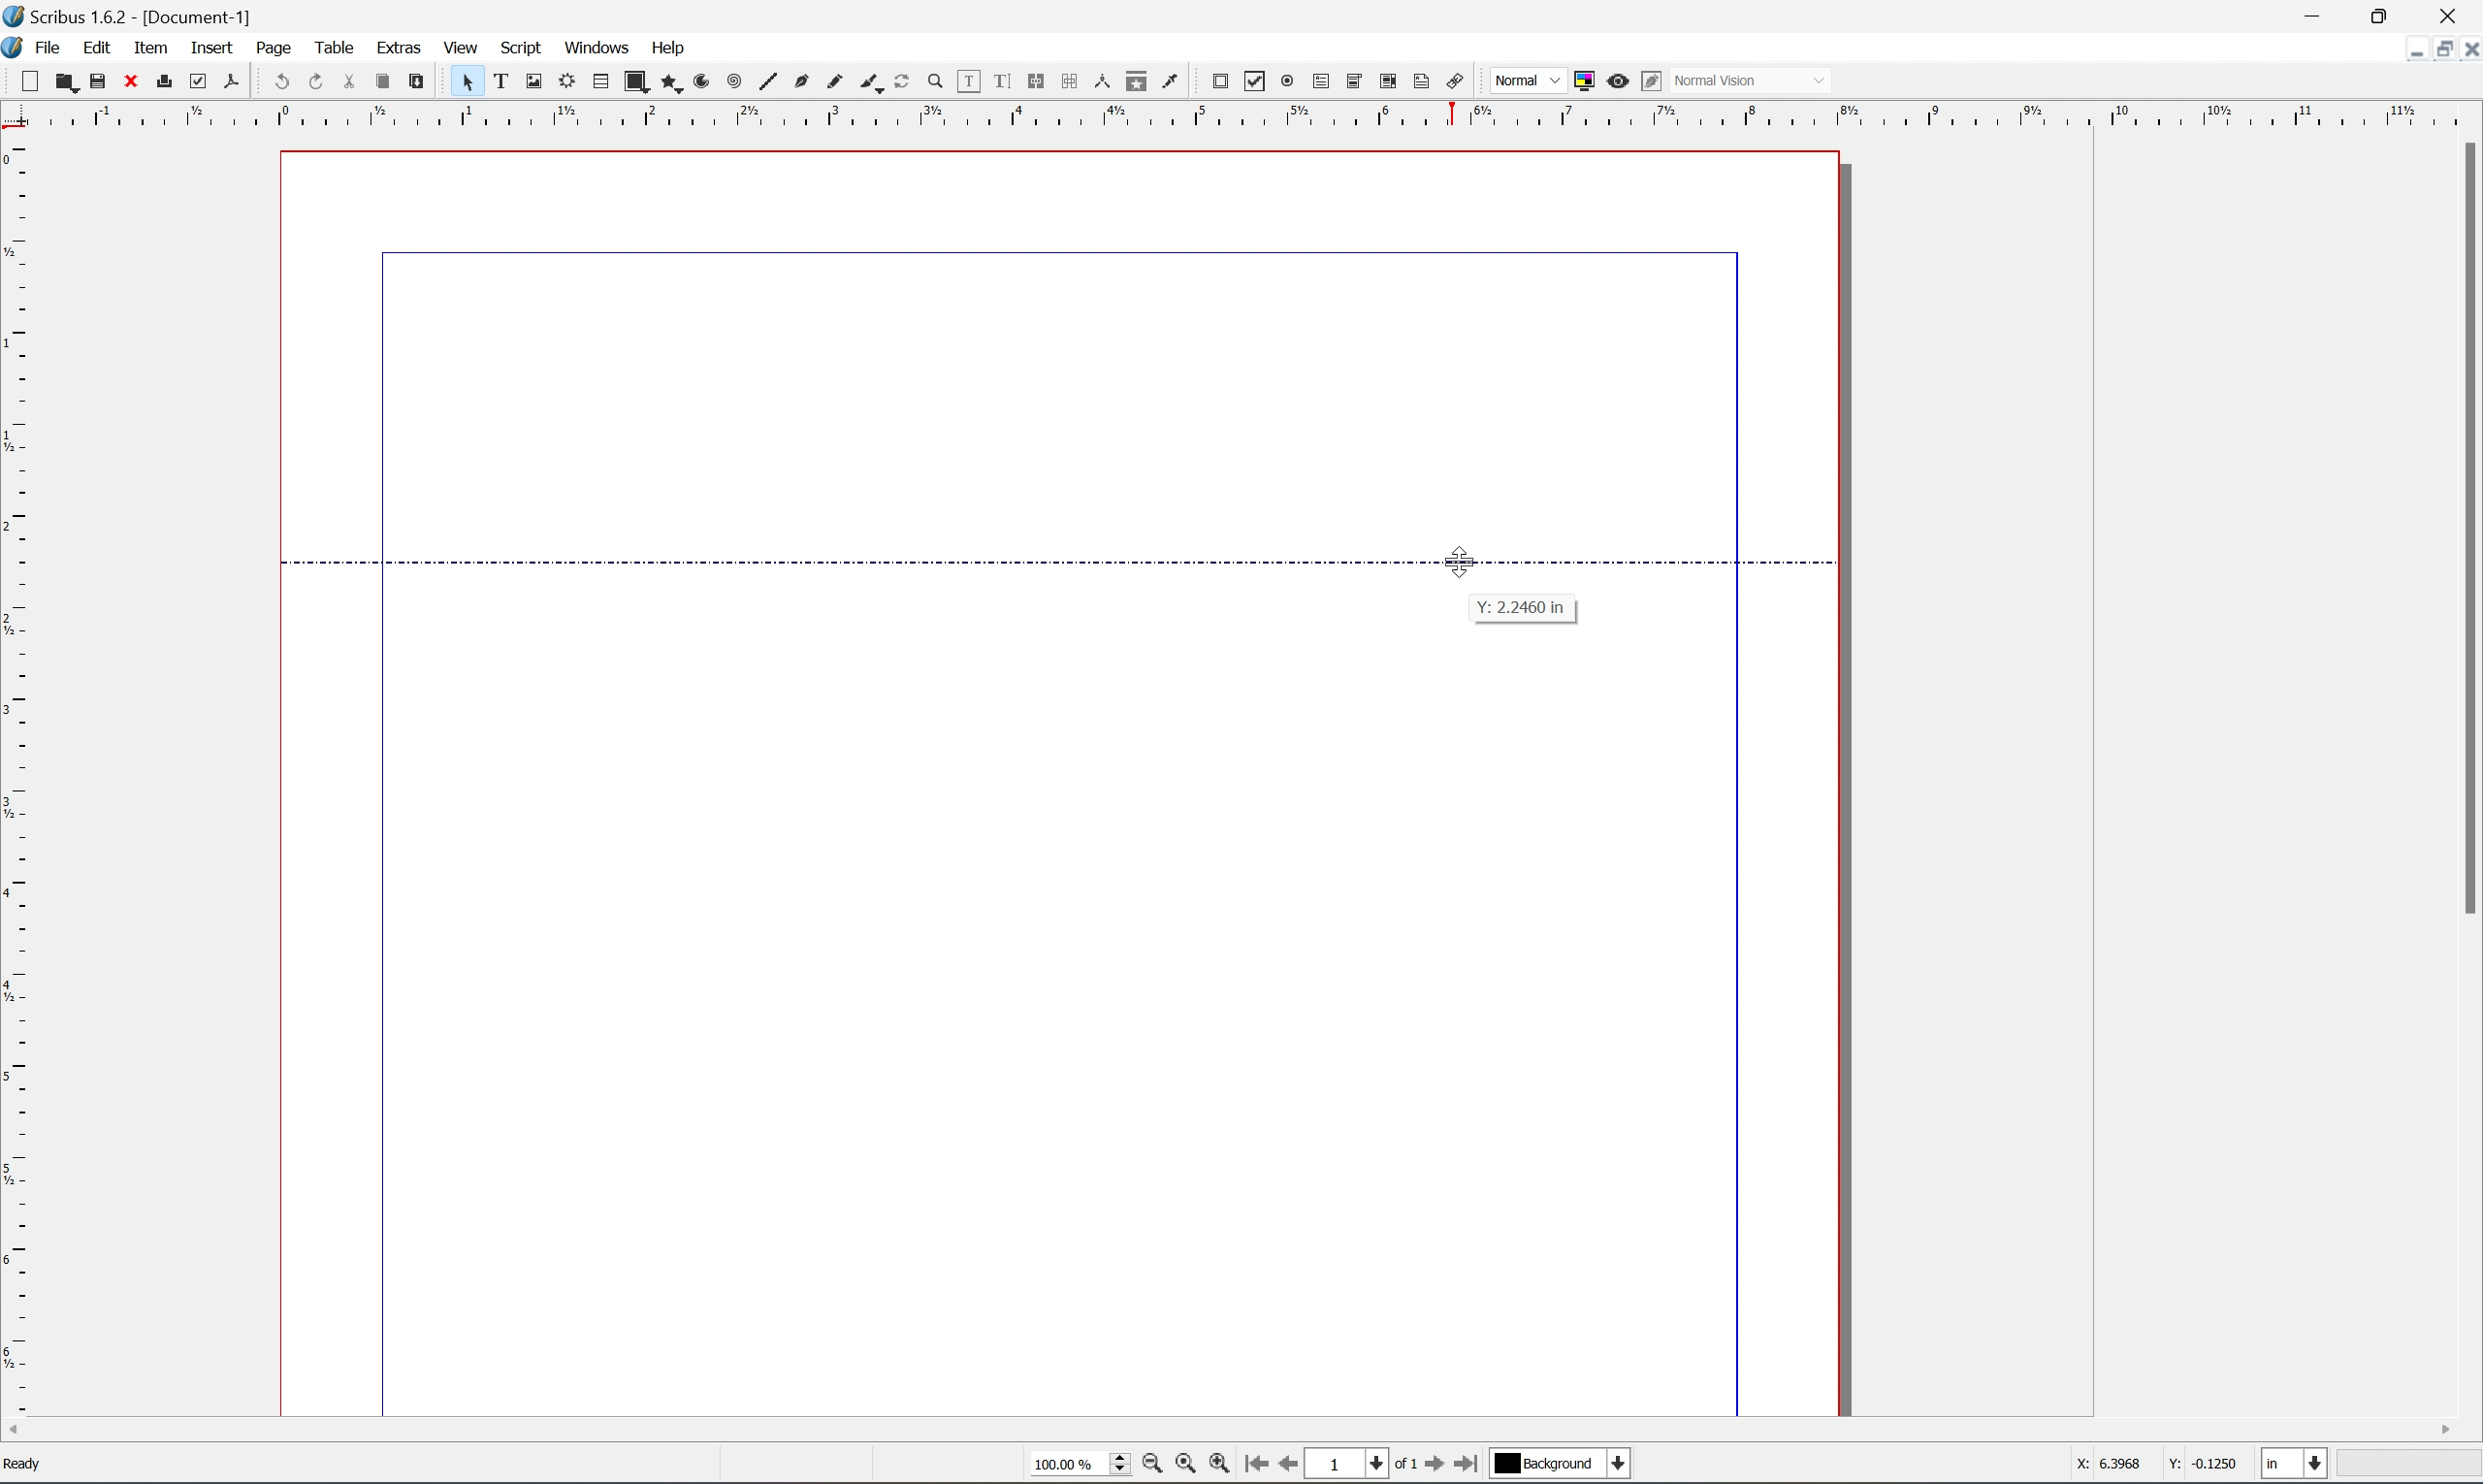 This screenshot has width=2483, height=1484. Describe the element at coordinates (262, 46) in the screenshot. I see `page` at that location.